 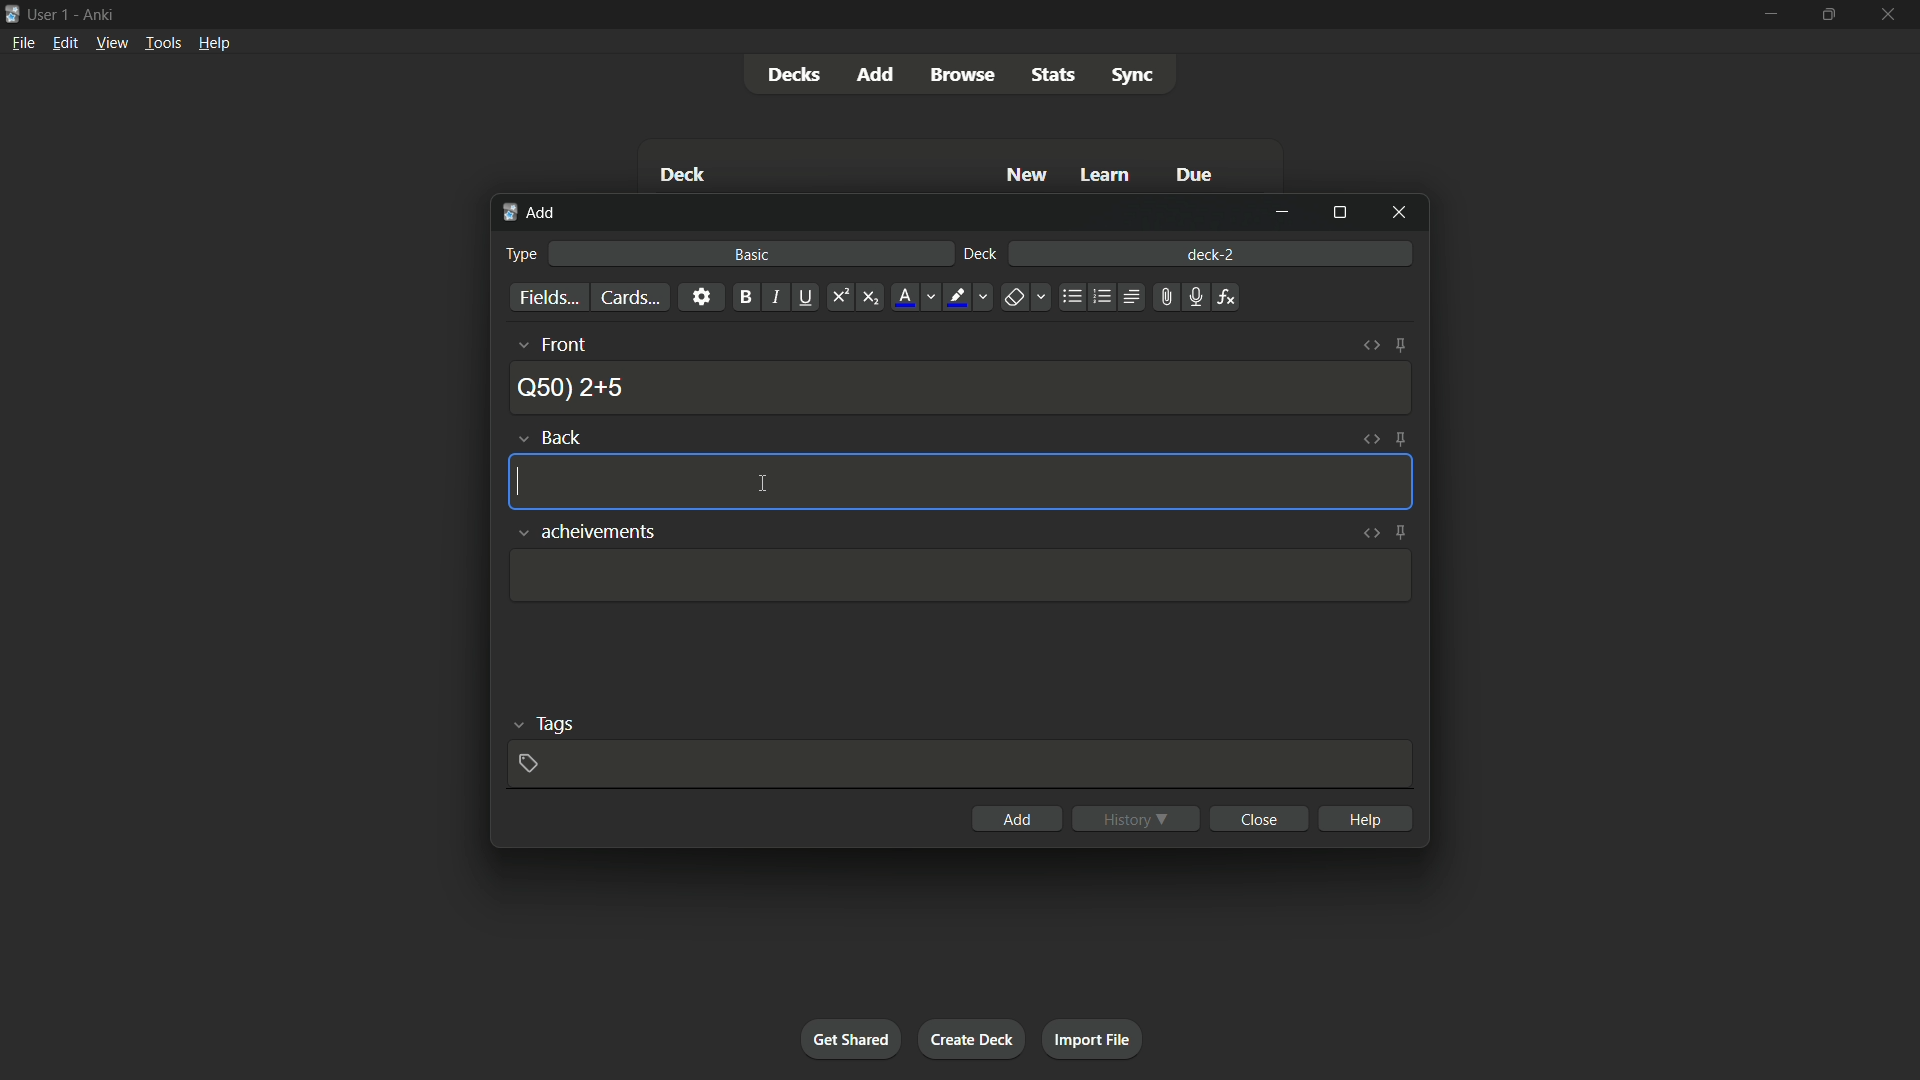 I want to click on close app, so click(x=1891, y=15).